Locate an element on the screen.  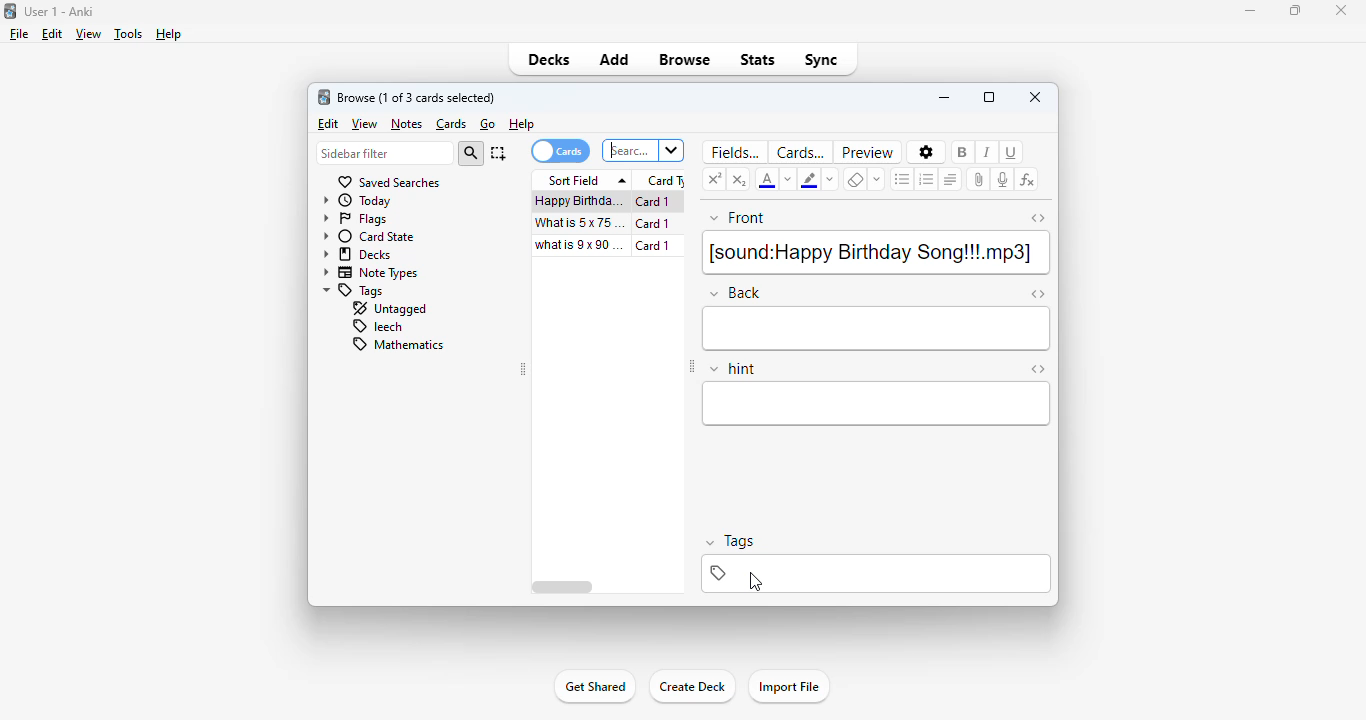
tags is located at coordinates (875, 571).